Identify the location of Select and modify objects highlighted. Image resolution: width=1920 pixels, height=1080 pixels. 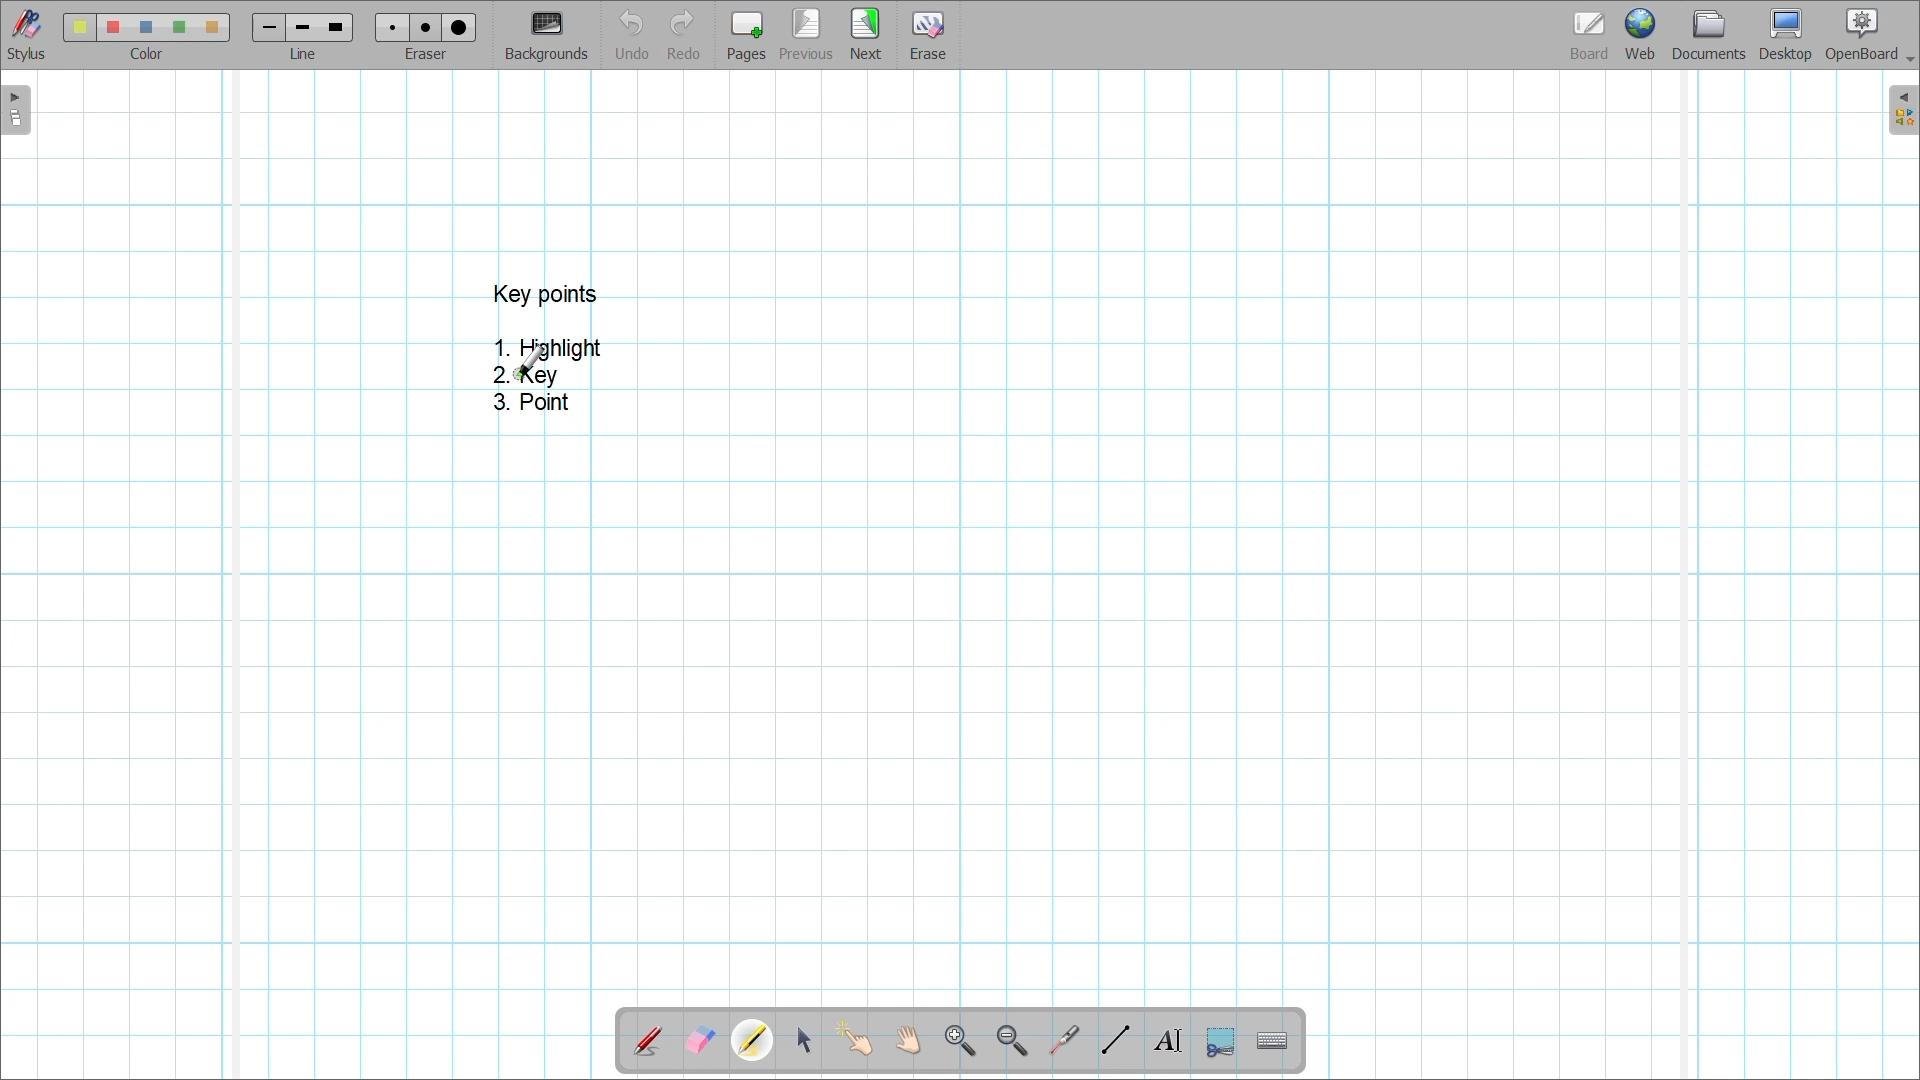
(803, 1041).